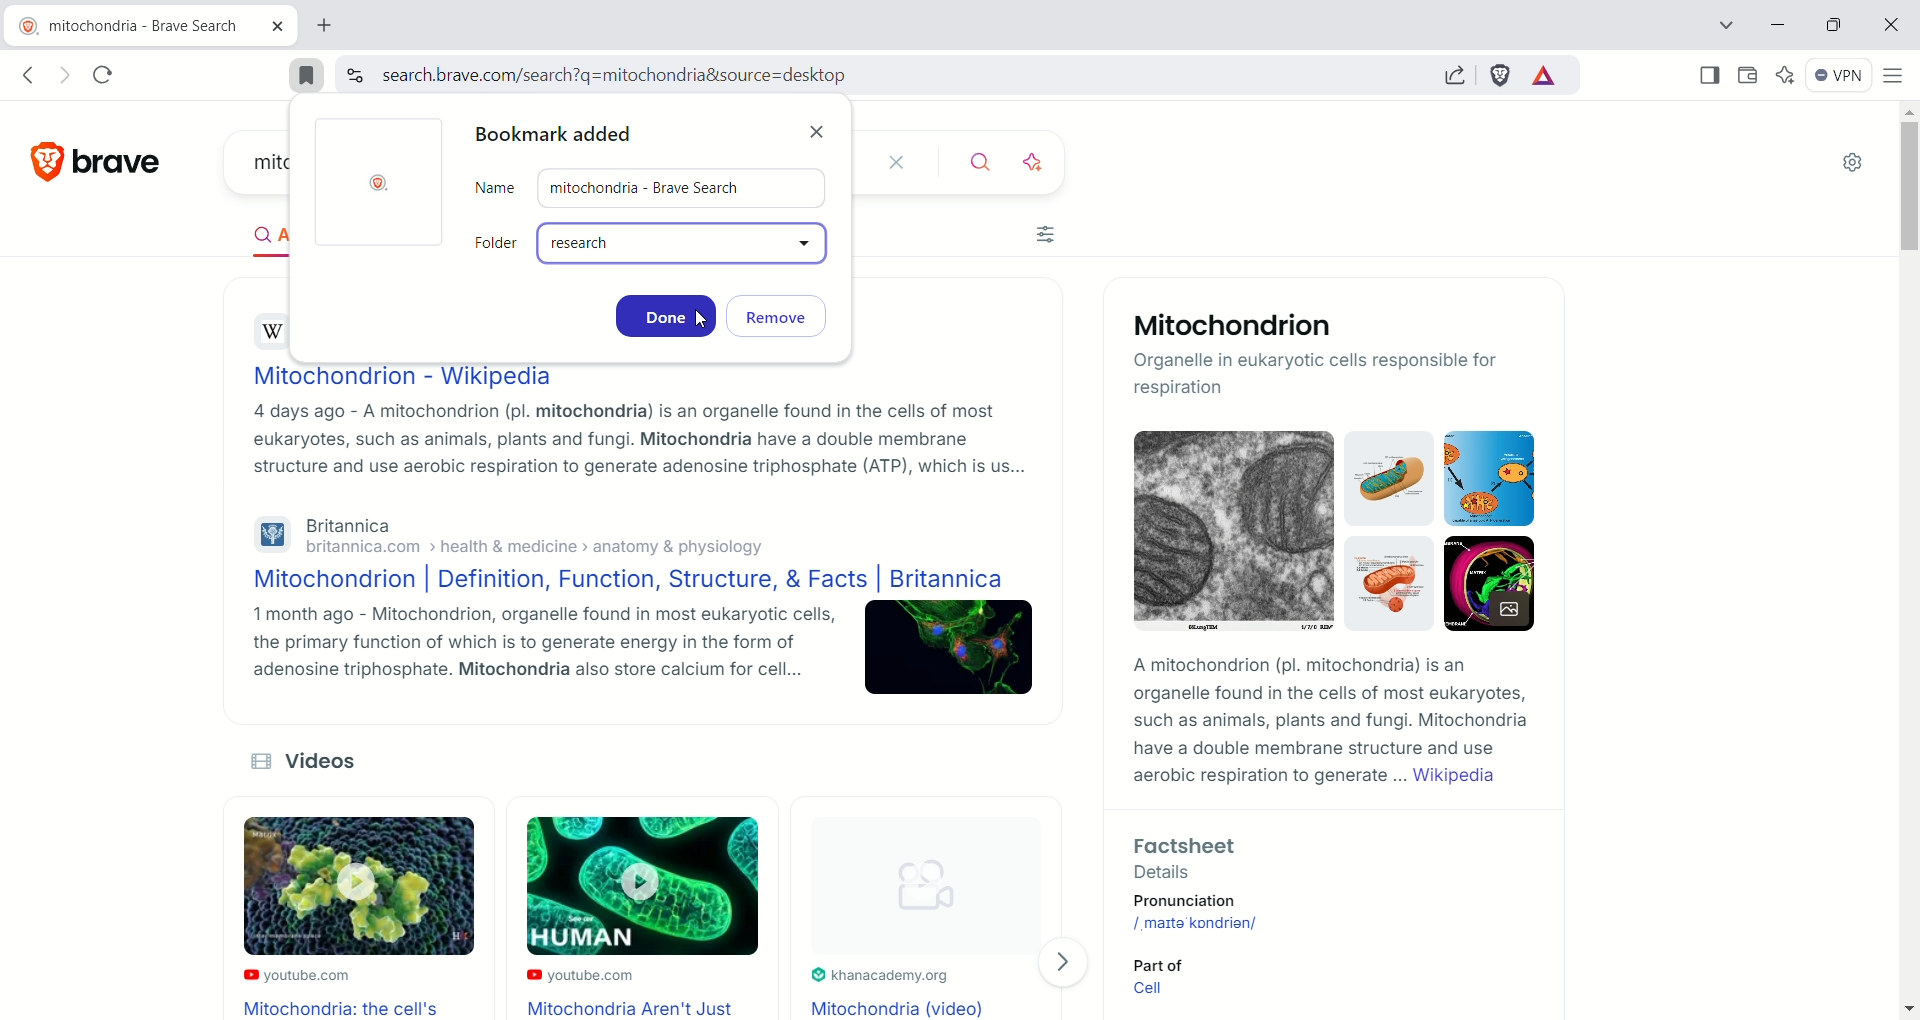  I want to click on close, so click(1889, 27).